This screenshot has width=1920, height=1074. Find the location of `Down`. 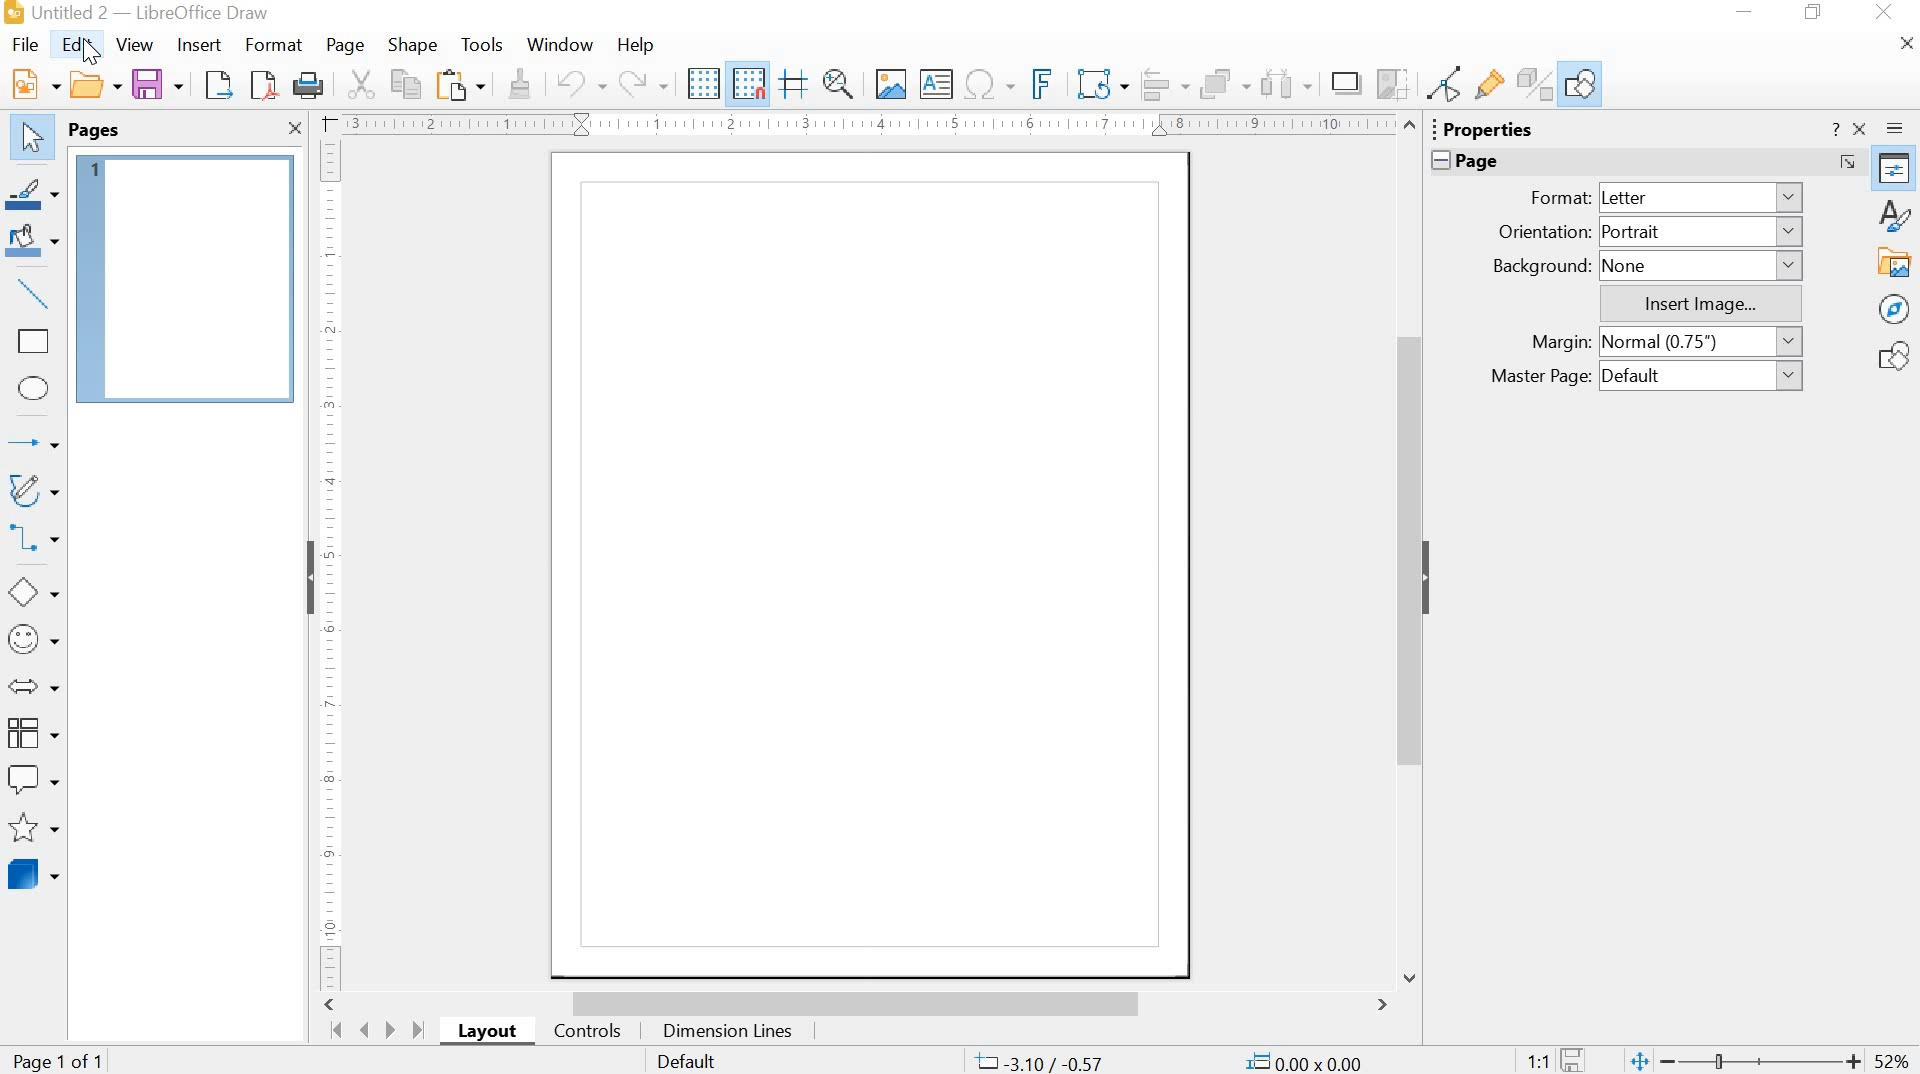

Down is located at coordinates (1410, 976).